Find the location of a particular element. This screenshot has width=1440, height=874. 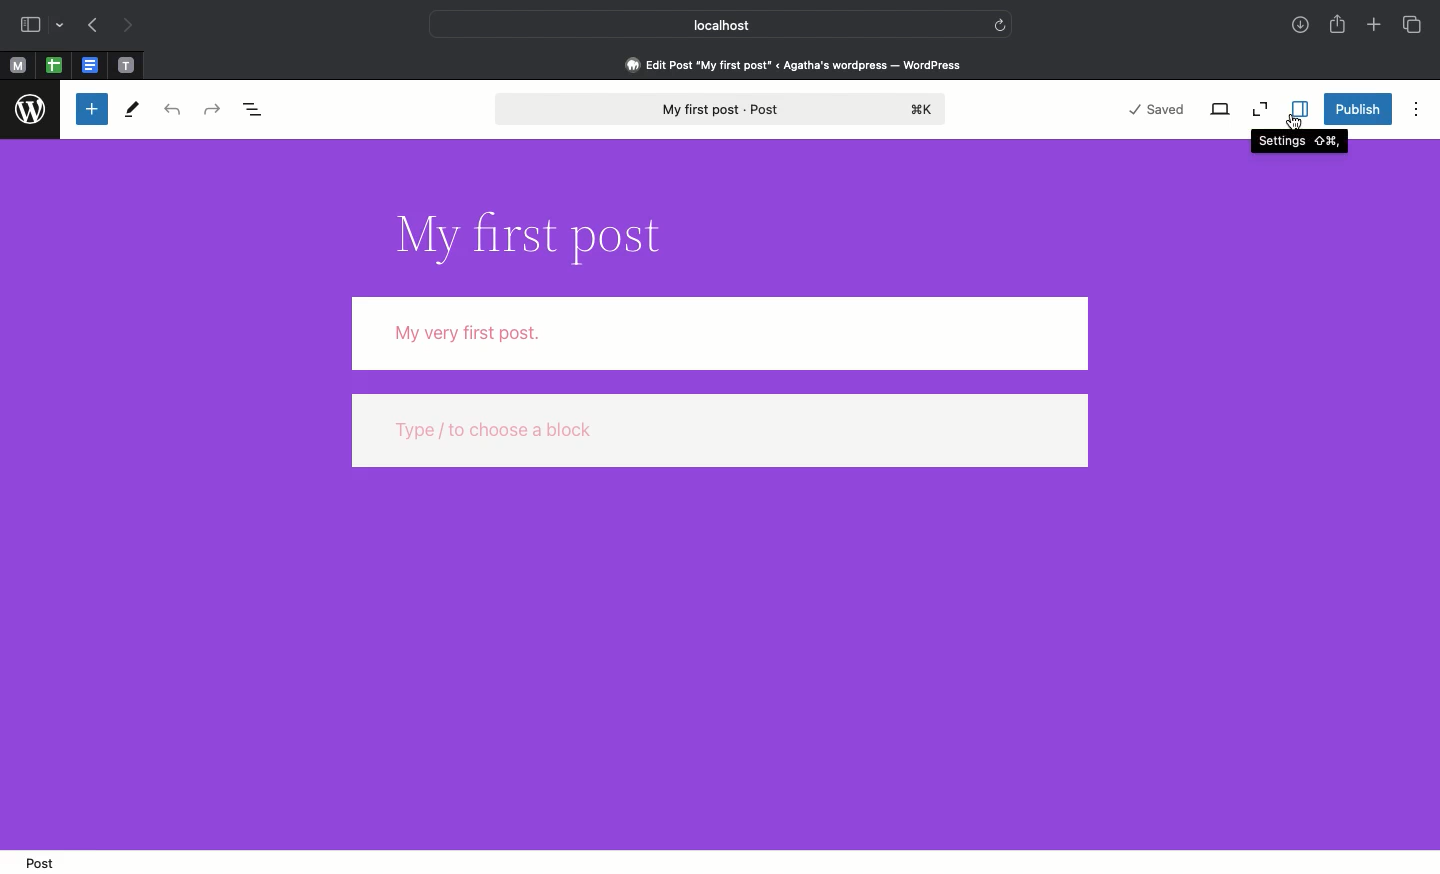

Publish is located at coordinates (1357, 108).